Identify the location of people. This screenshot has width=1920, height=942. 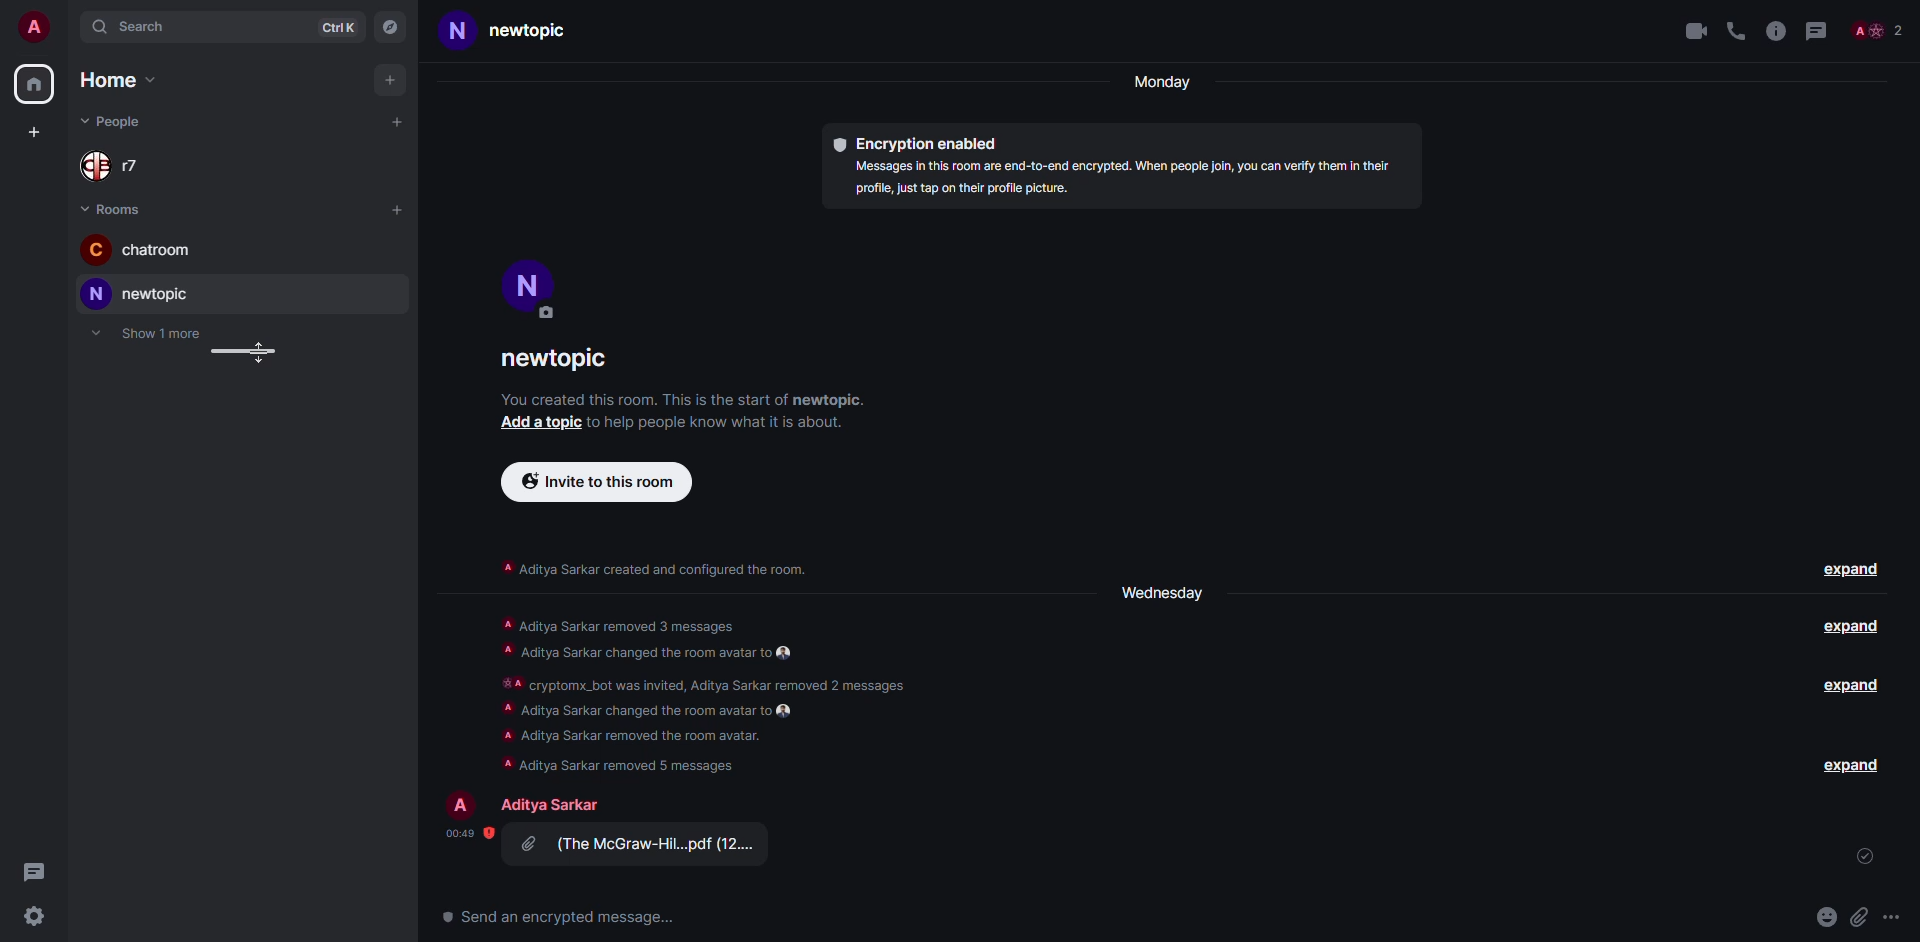
(116, 121).